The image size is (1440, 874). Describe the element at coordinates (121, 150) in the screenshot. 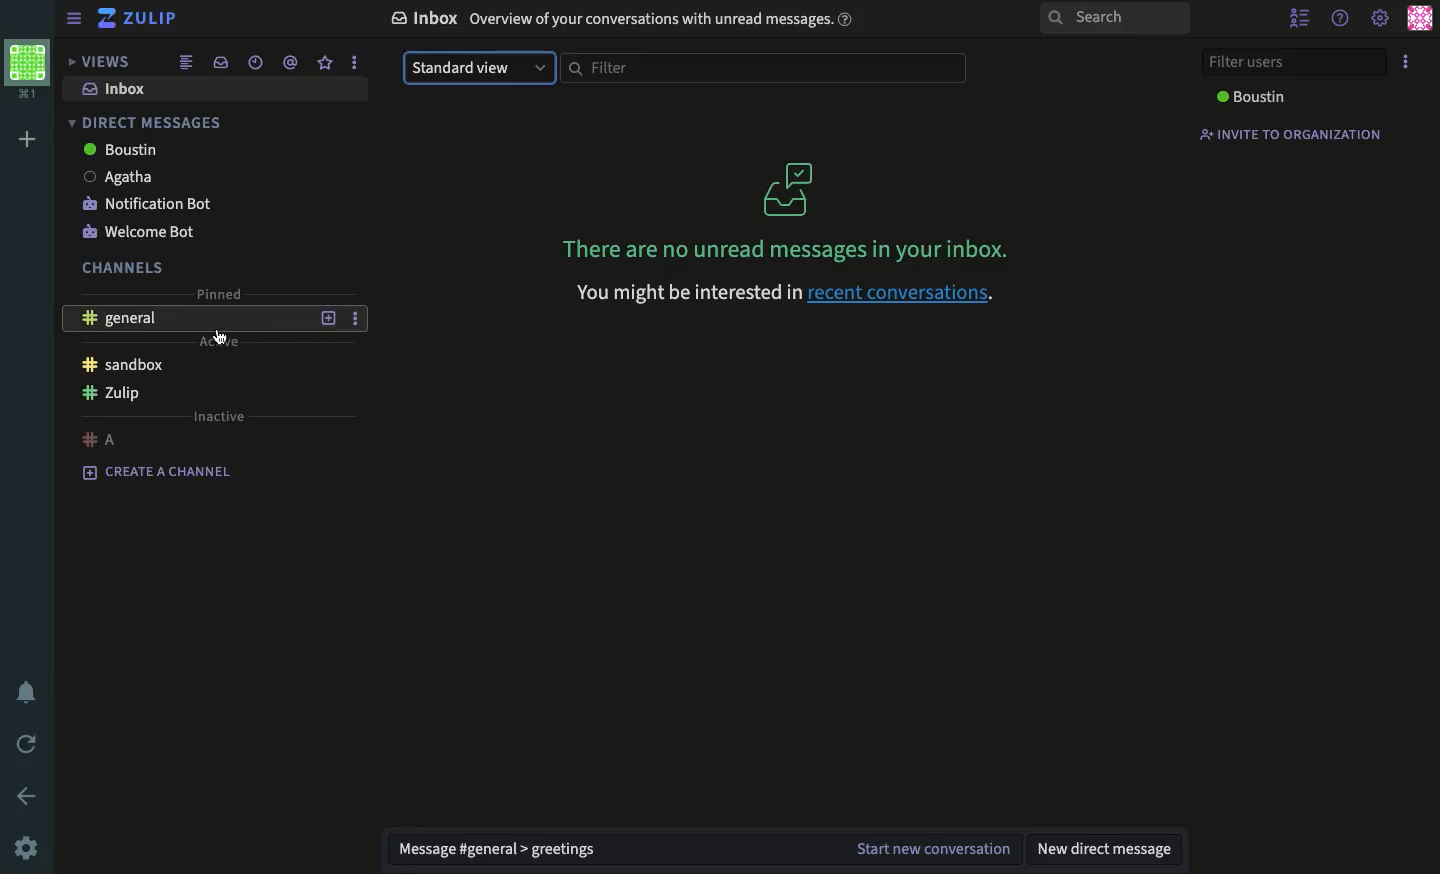

I see `boustin` at that location.